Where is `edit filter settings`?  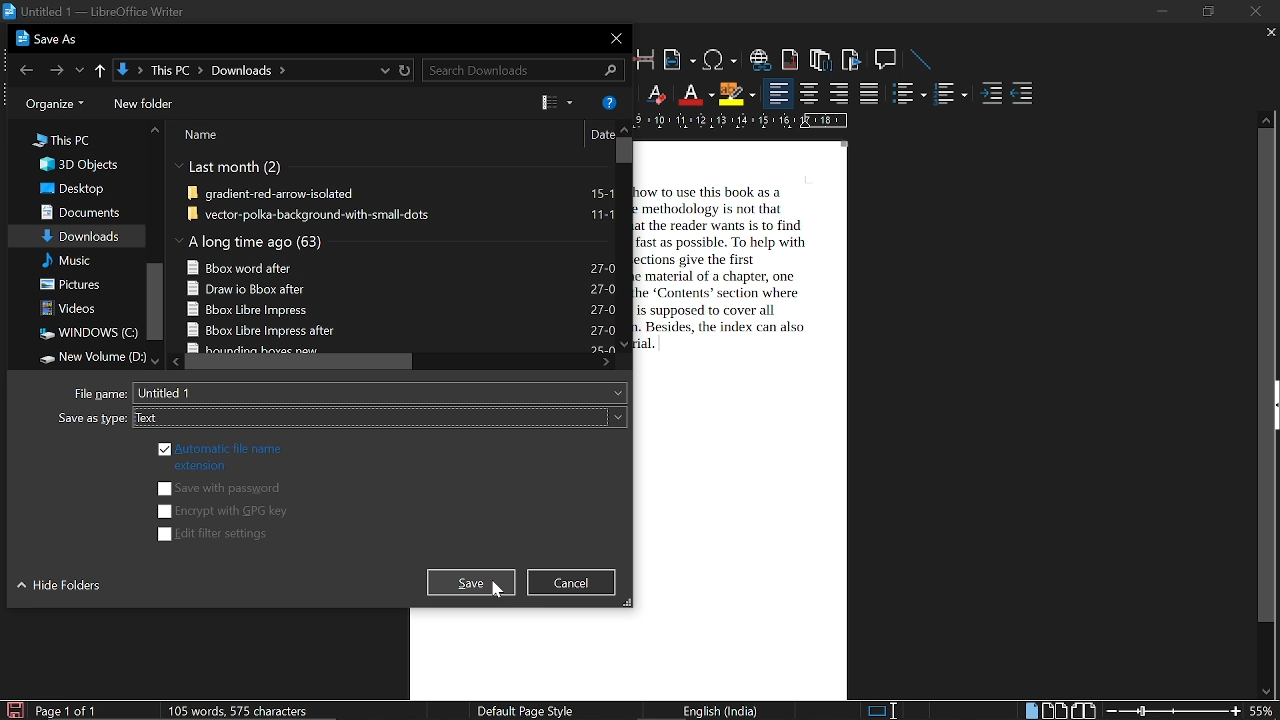 edit filter settings is located at coordinates (216, 535).